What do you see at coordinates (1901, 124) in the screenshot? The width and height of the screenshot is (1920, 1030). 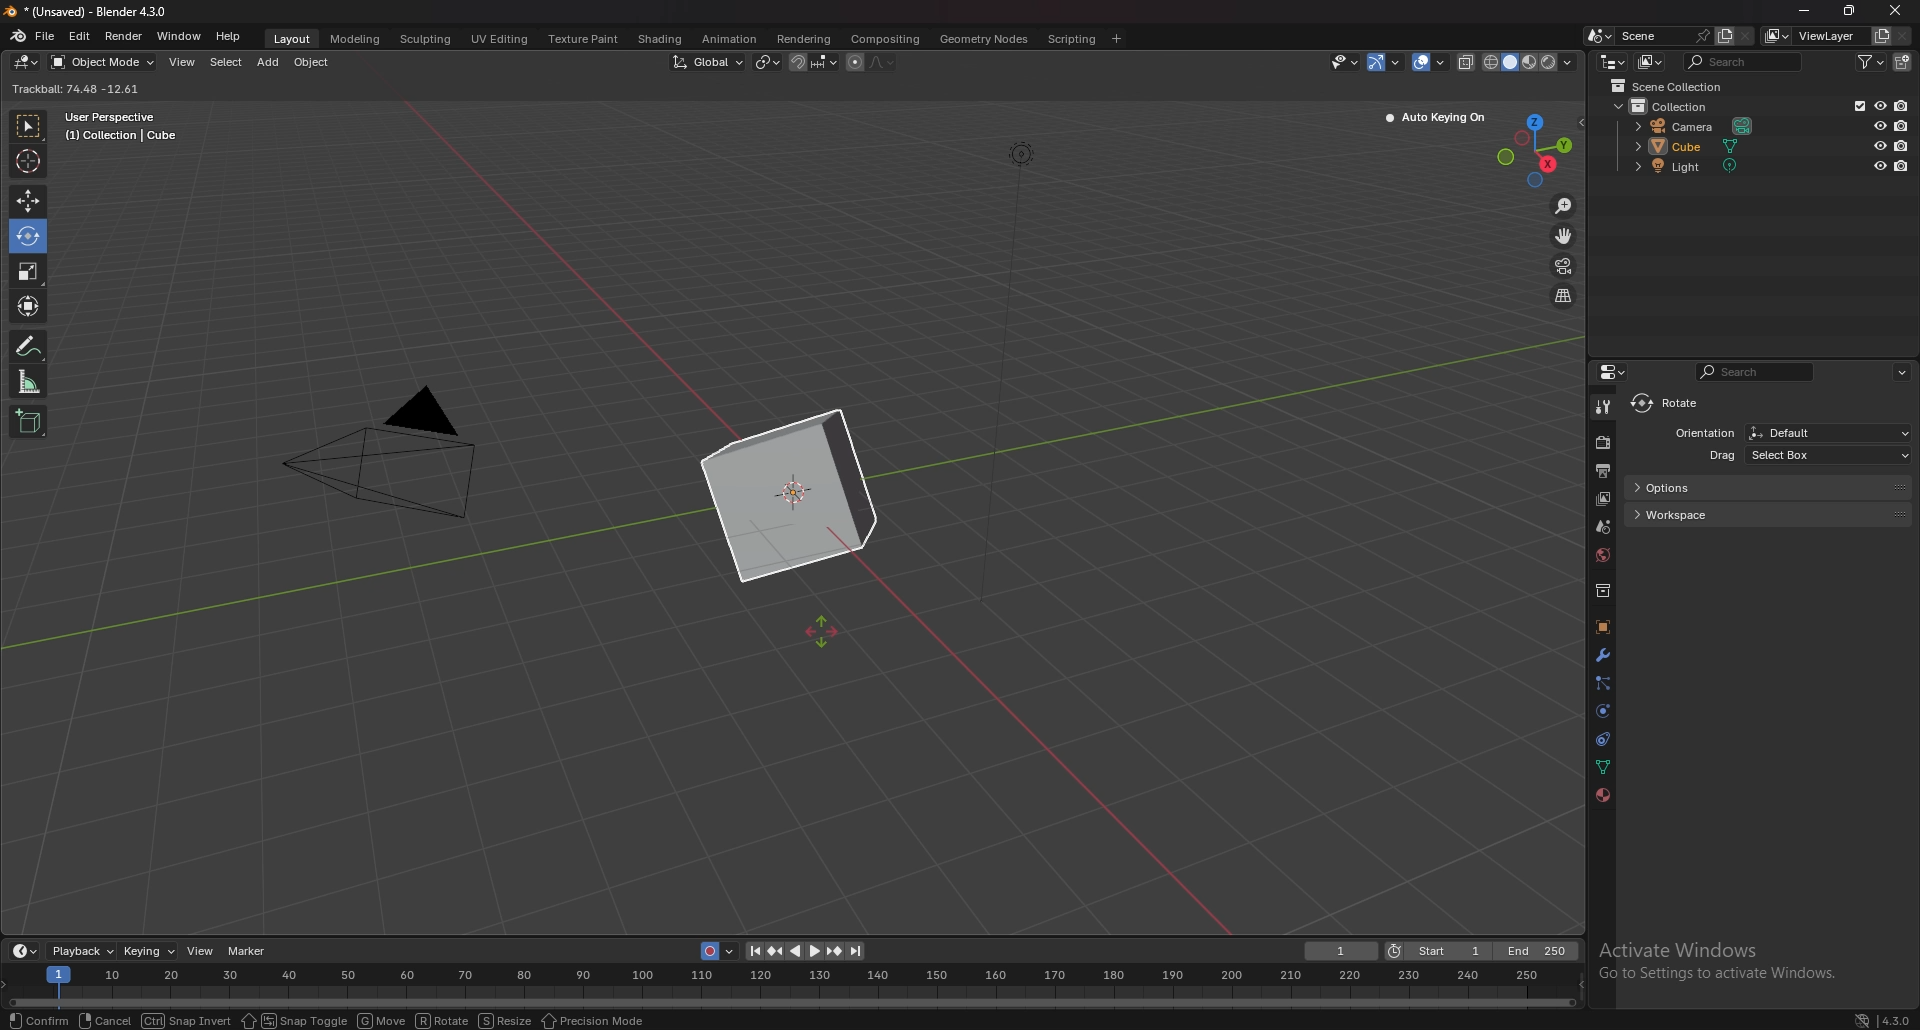 I see `disable in render` at bounding box center [1901, 124].